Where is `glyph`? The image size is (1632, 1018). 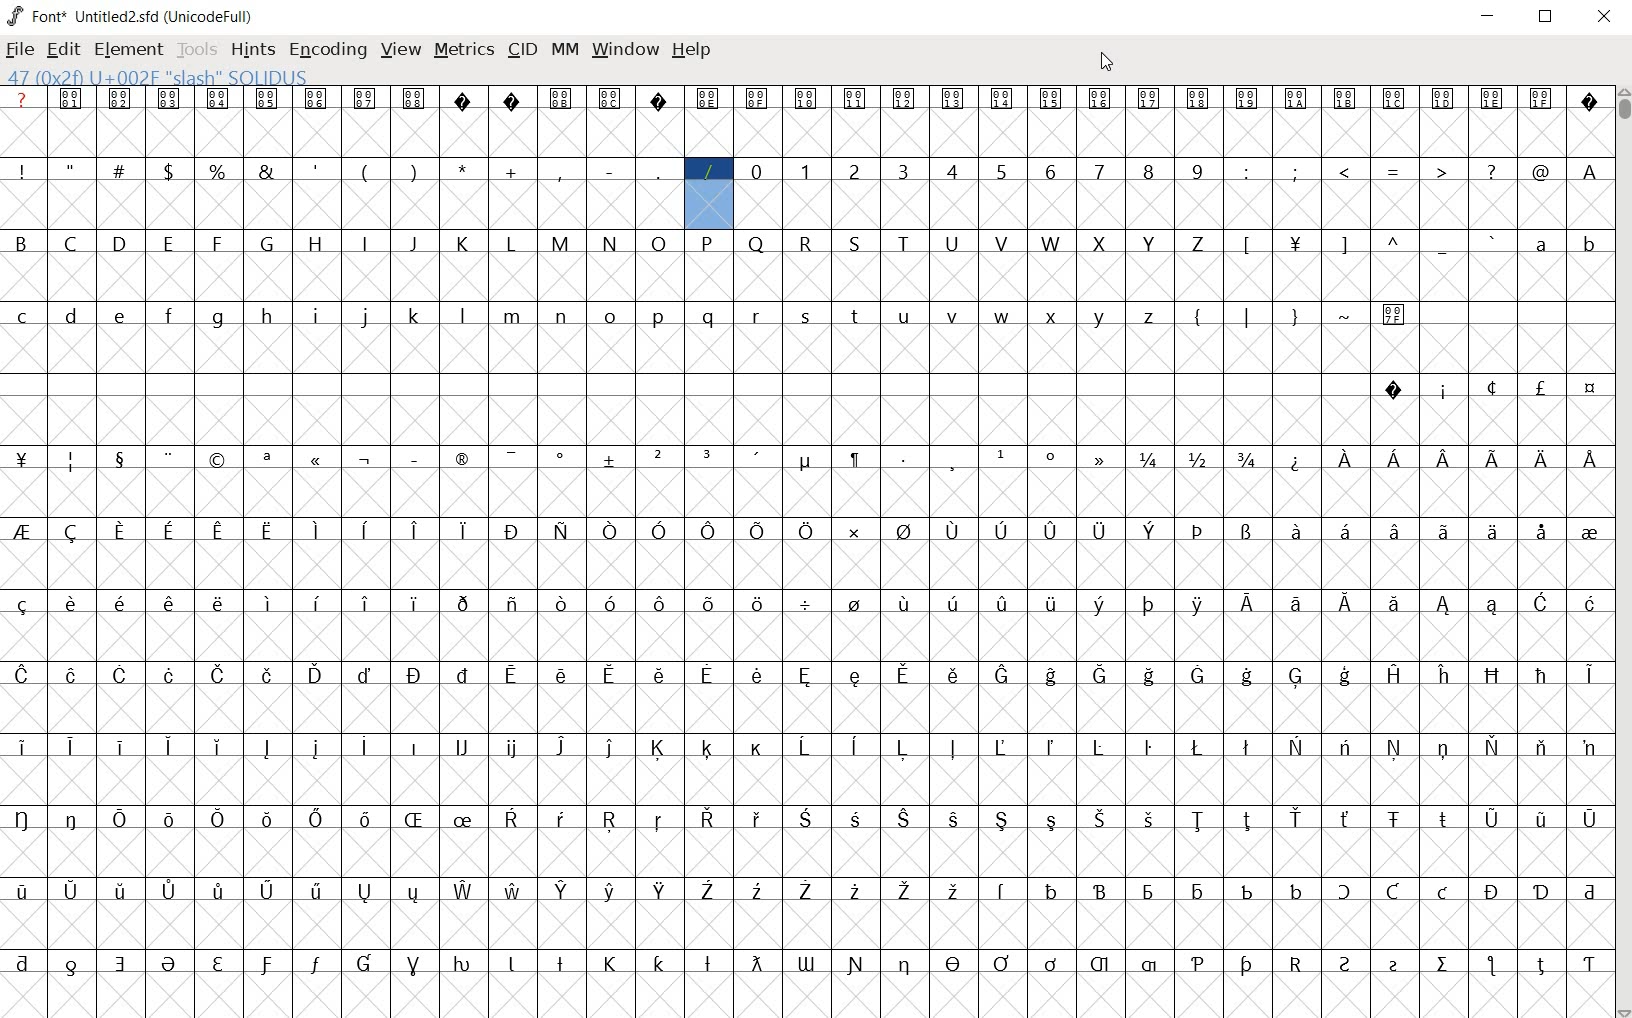
glyph is located at coordinates (1541, 893).